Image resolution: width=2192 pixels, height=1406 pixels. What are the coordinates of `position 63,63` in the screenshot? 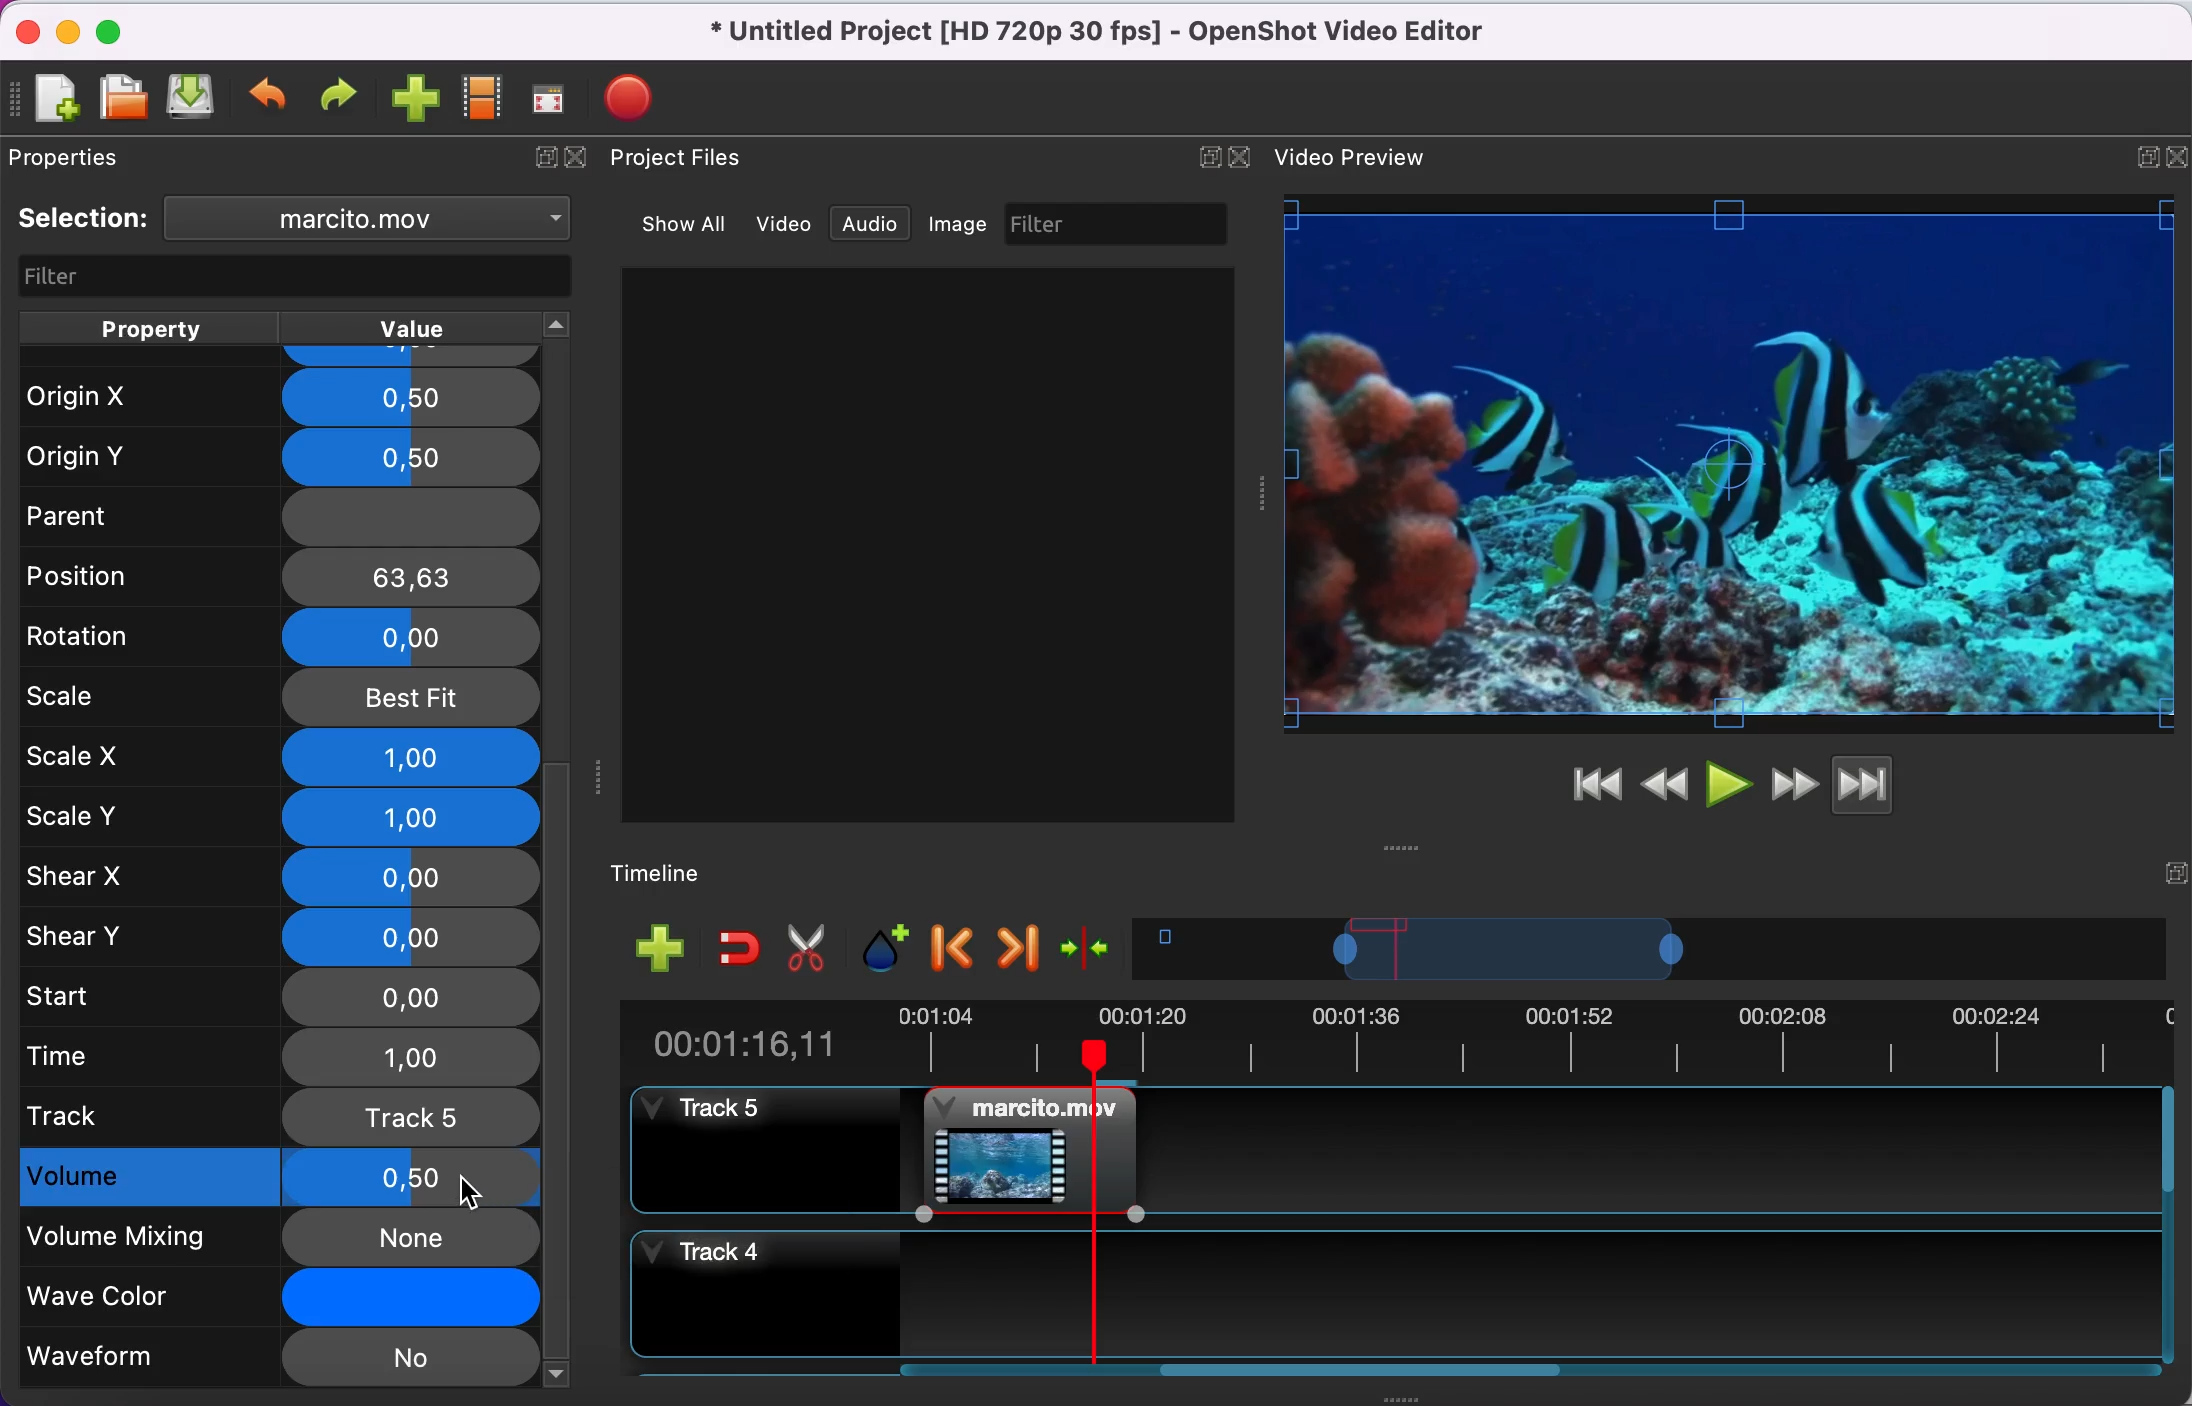 It's located at (284, 576).